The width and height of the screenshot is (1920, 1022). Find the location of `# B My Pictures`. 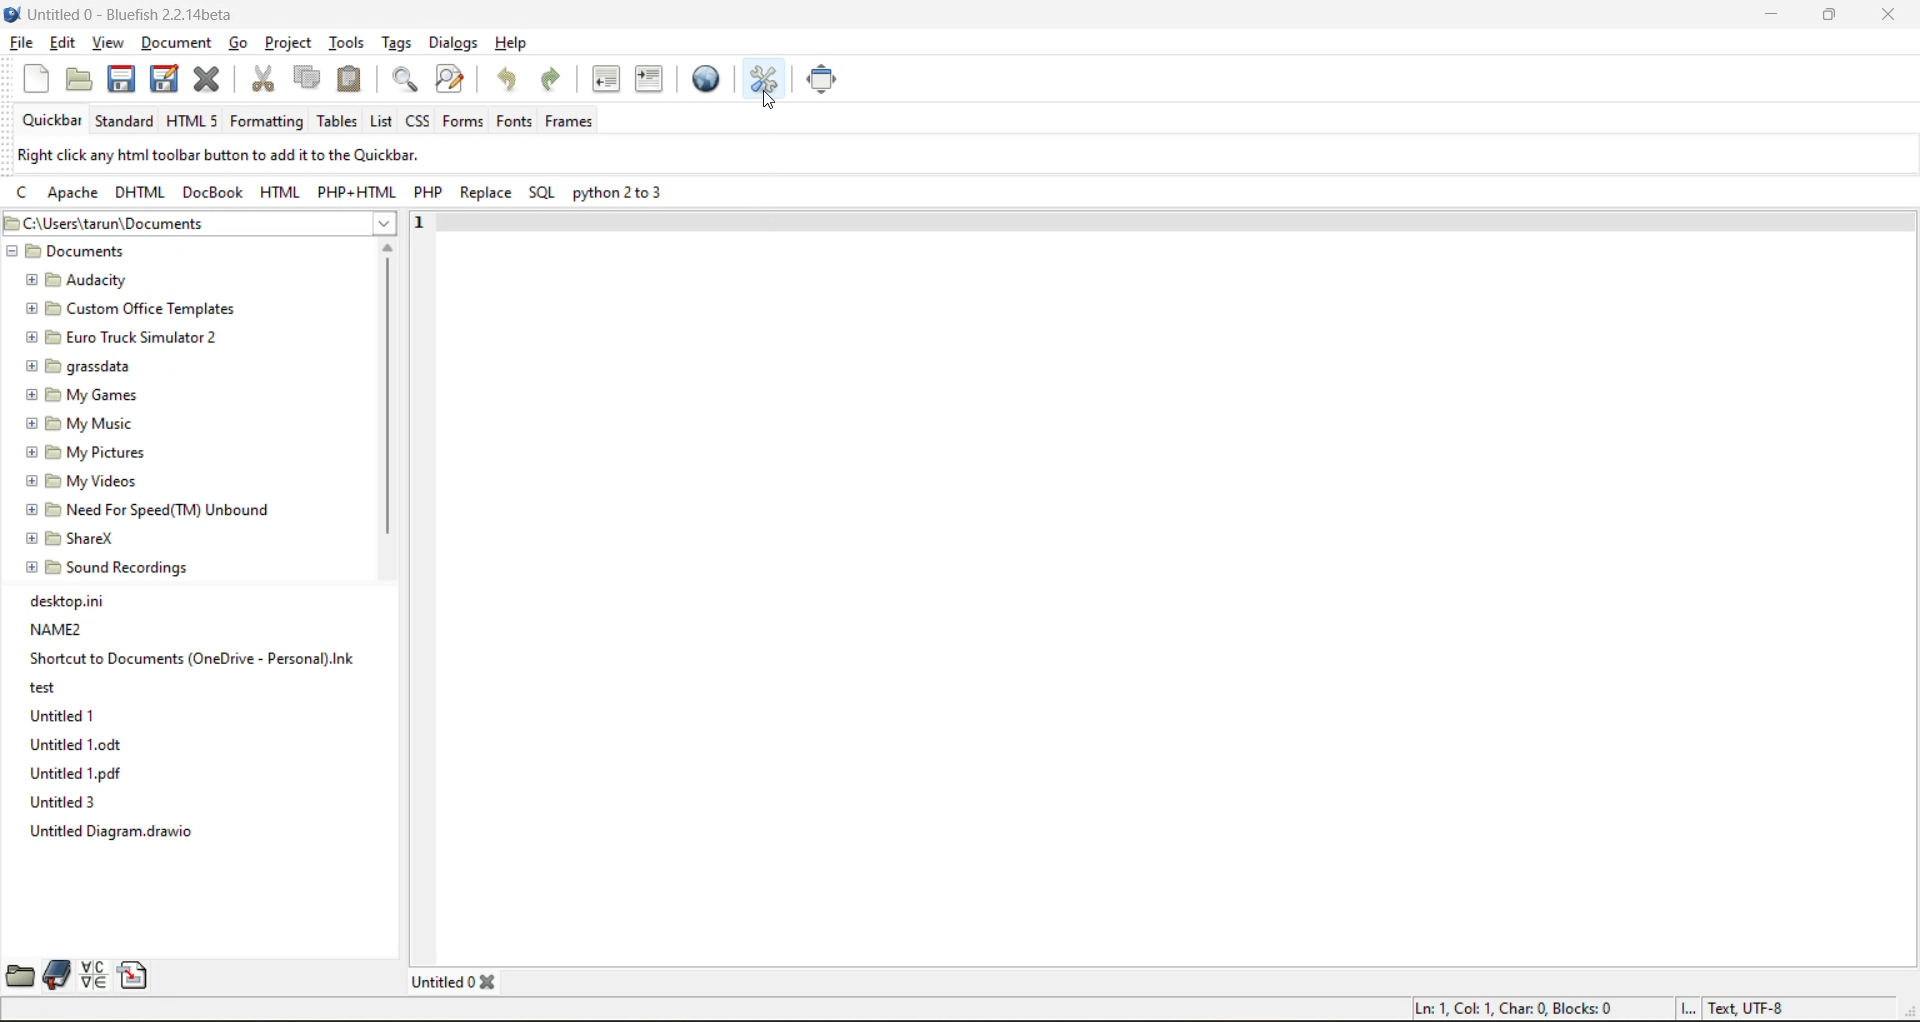

# B My Pictures is located at coordinates (87, 451).